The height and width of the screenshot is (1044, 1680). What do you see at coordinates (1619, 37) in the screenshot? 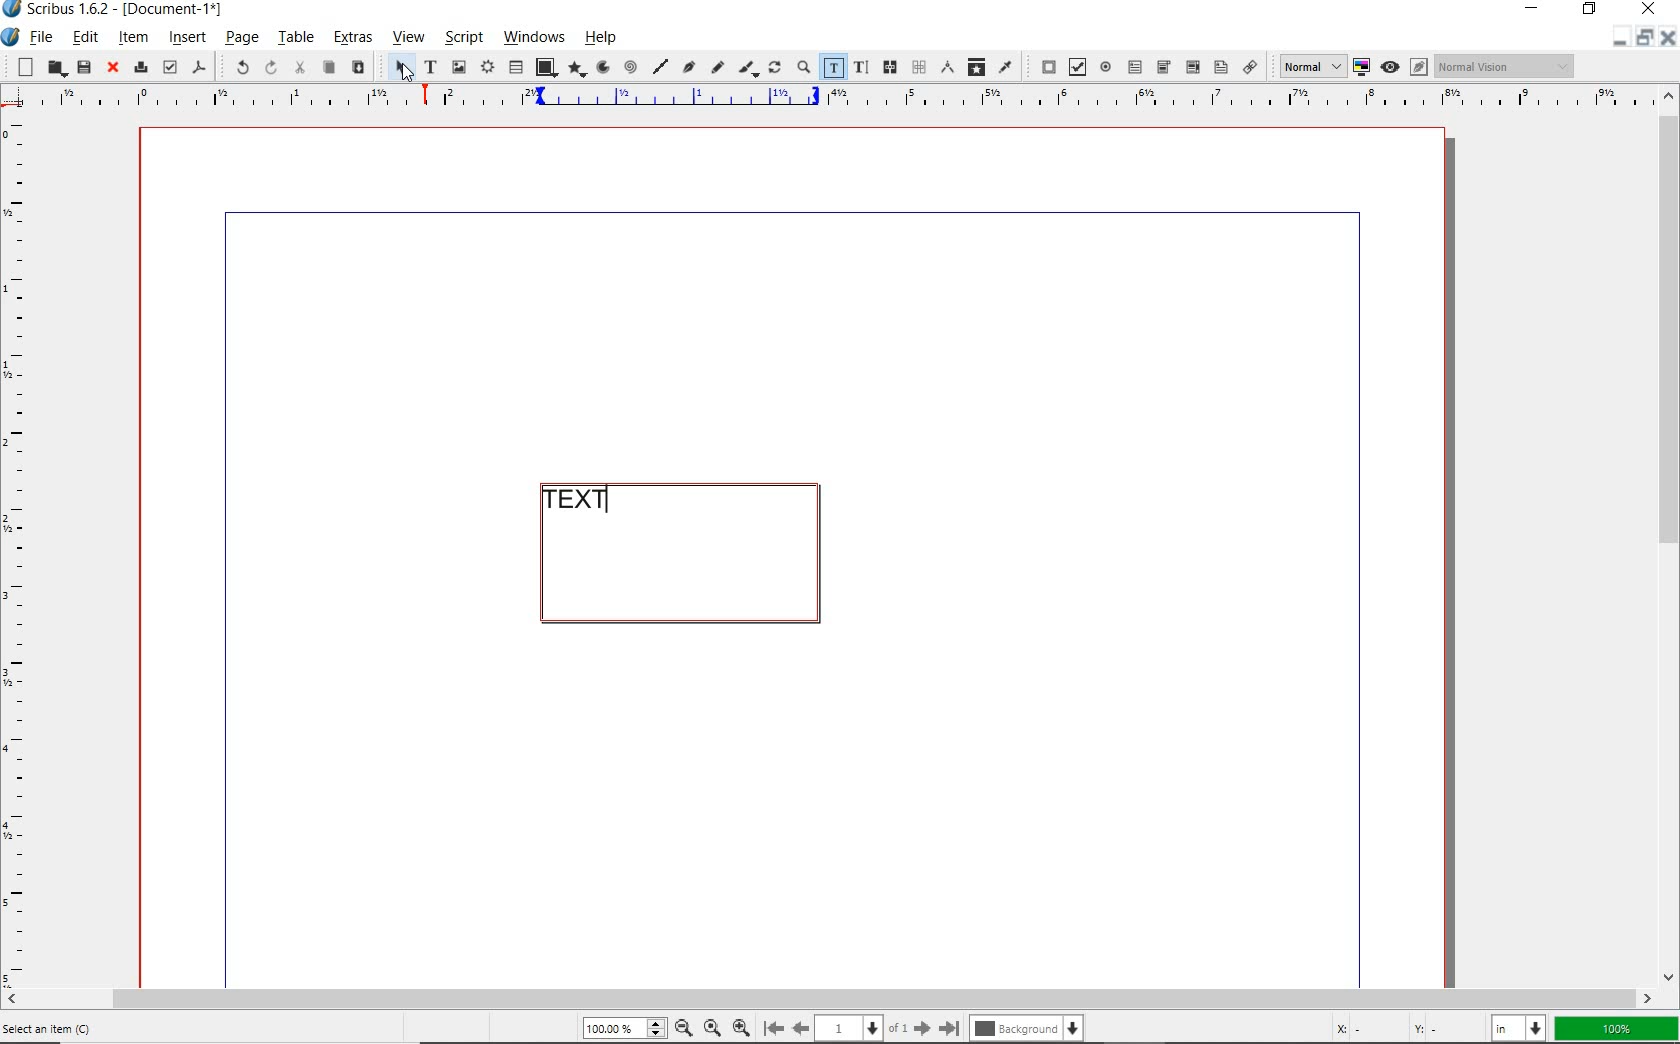
I see `Restore Down` at bounding box center [1619, 37].